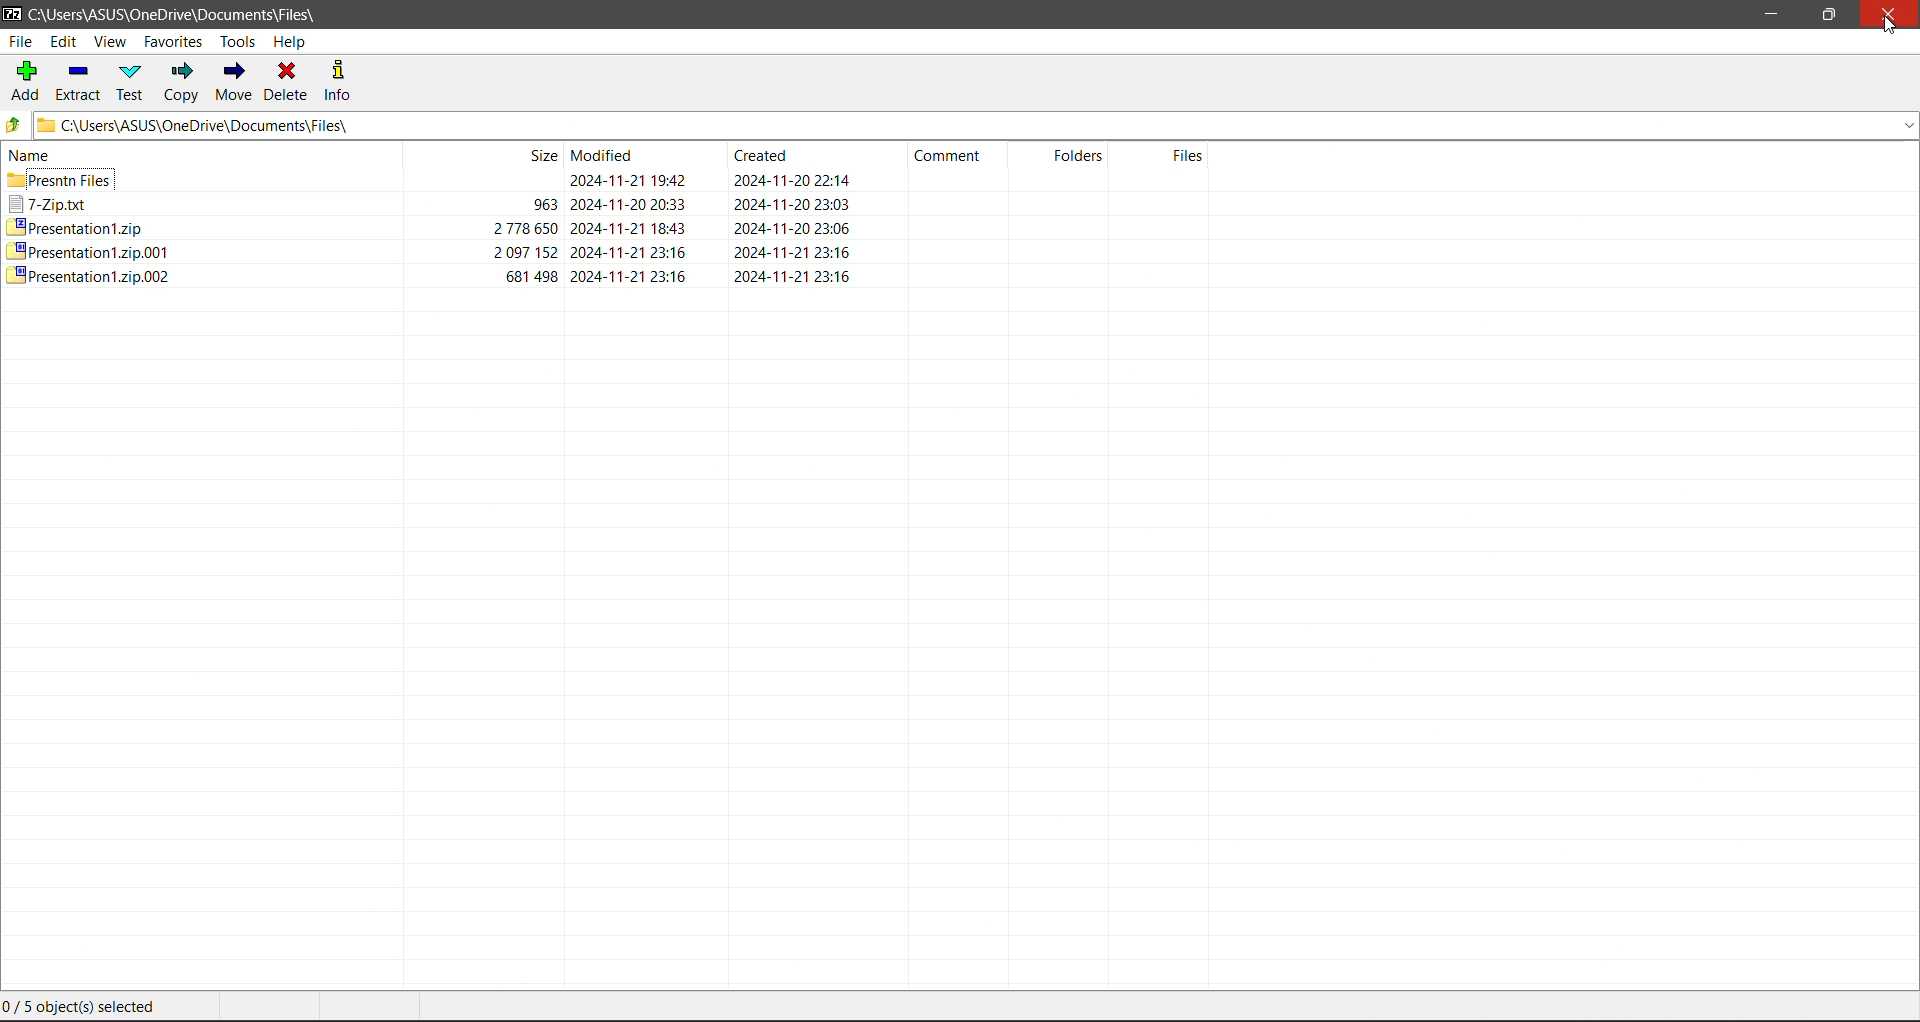 The width and height of the screenshot is (1920, 1022). What do you see at coordinates (1081, 154) in the screenshot?
I see `Folders` at bounding box center [1081, 154].